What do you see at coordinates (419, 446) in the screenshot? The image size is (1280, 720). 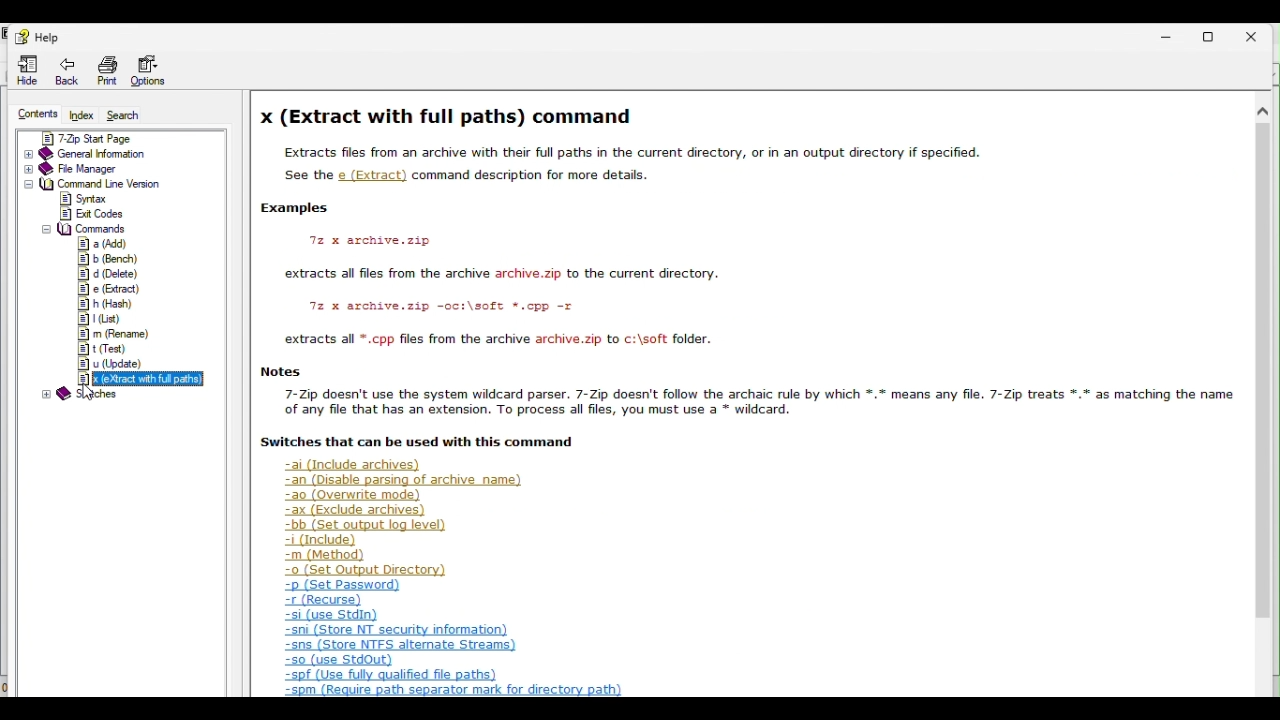 I see `Switches that can be used with this command` at bounding box center [419, 446].